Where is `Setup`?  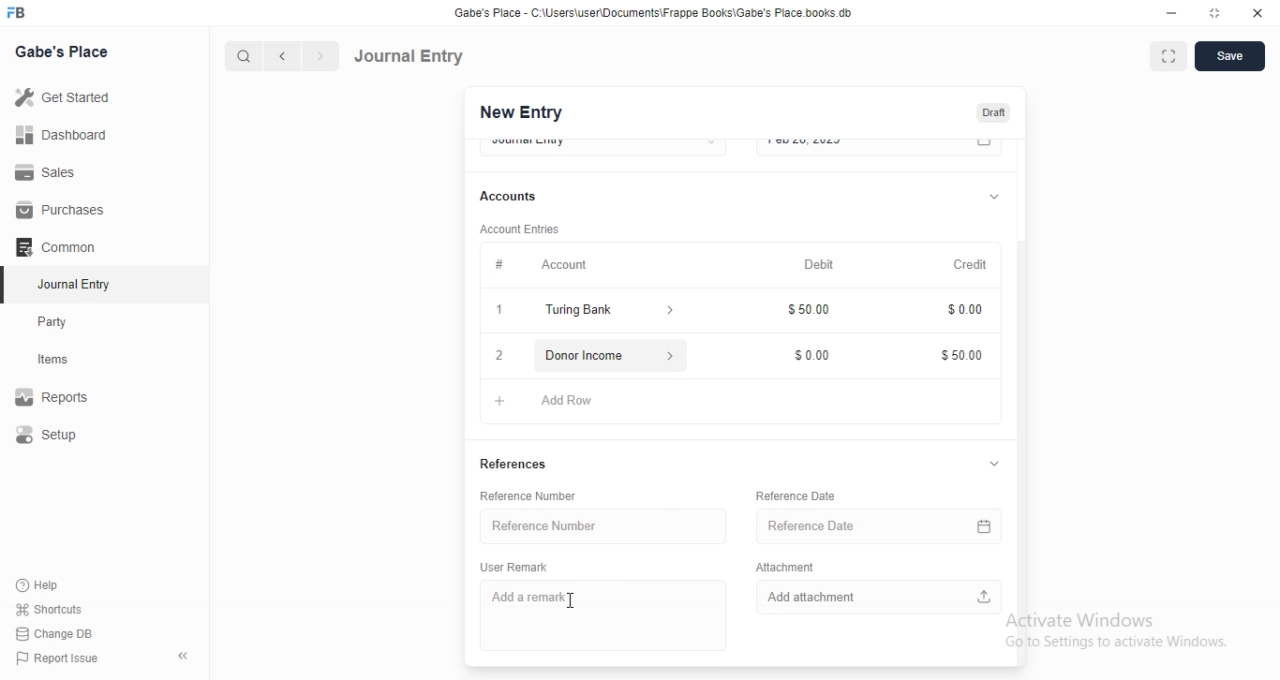
Setup is located at coordinates (66, 436).